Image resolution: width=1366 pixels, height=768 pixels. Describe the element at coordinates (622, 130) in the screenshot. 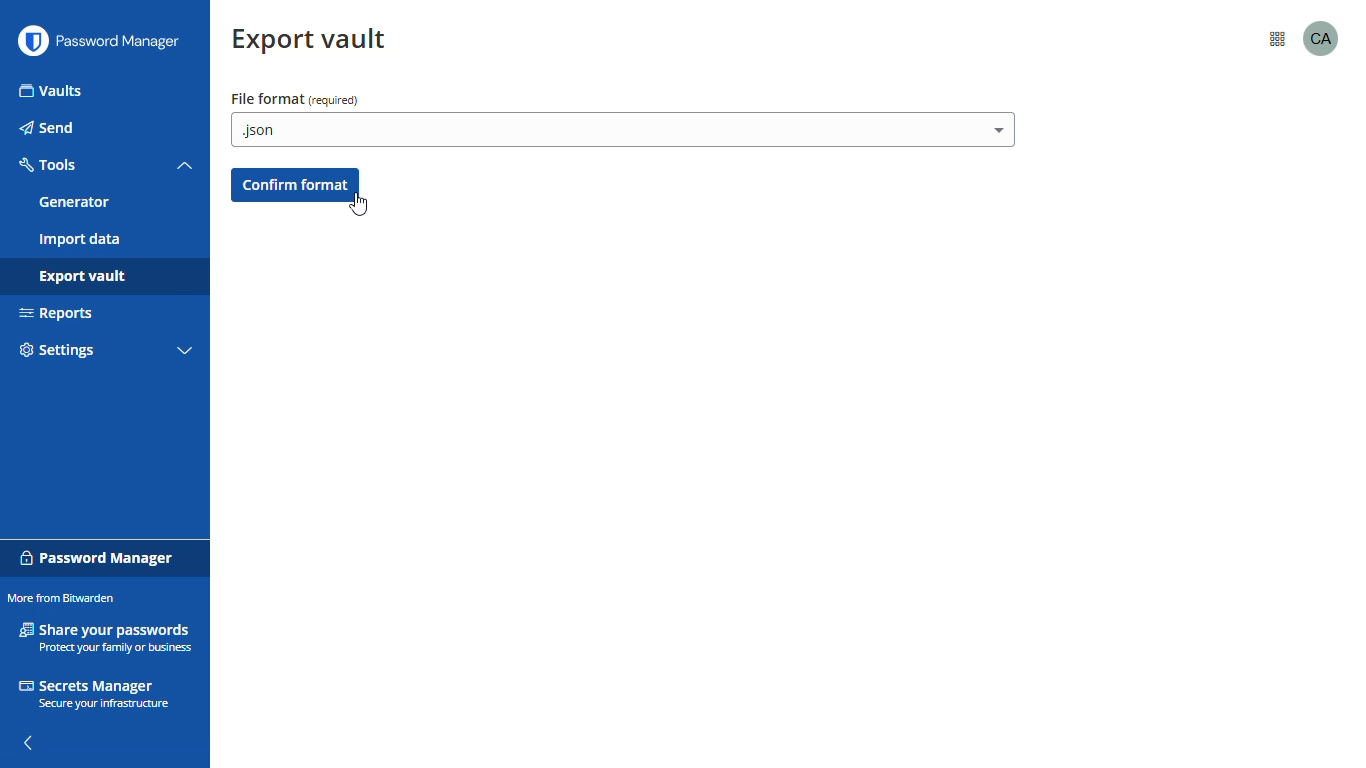

I see `.json` at that location.